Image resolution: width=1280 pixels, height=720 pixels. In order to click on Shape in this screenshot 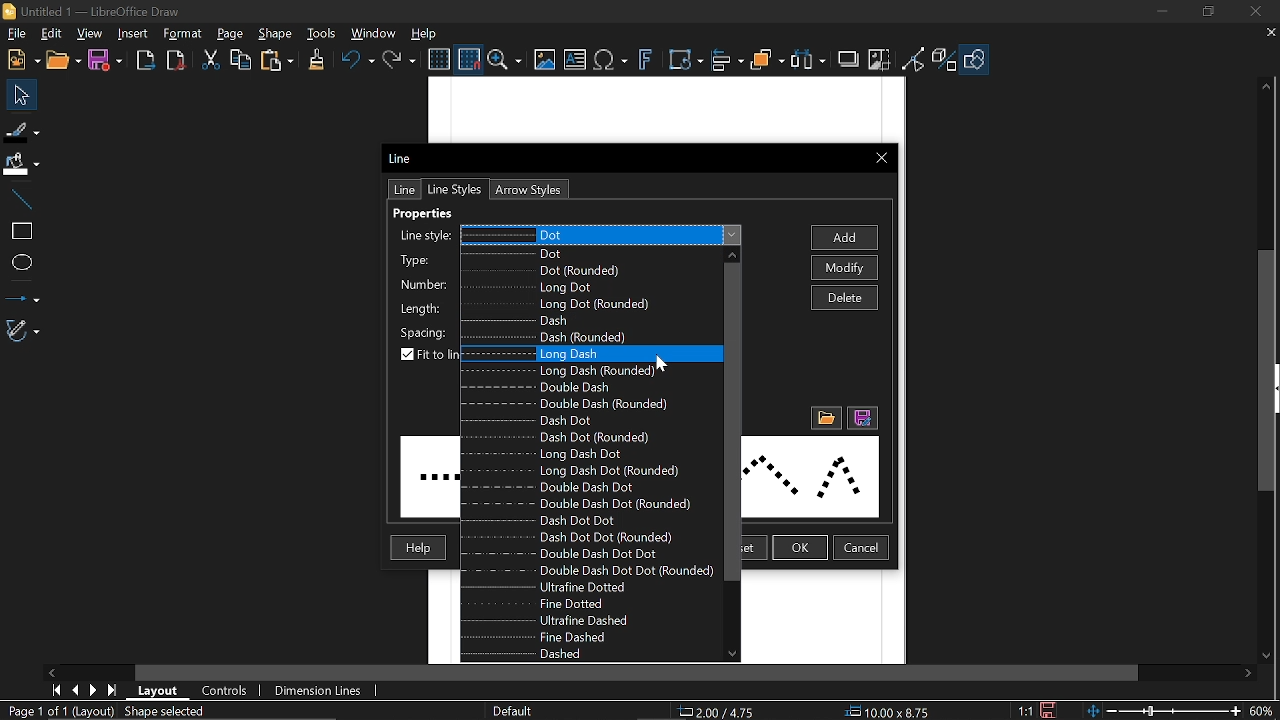, I will do `click(275, 35)`.